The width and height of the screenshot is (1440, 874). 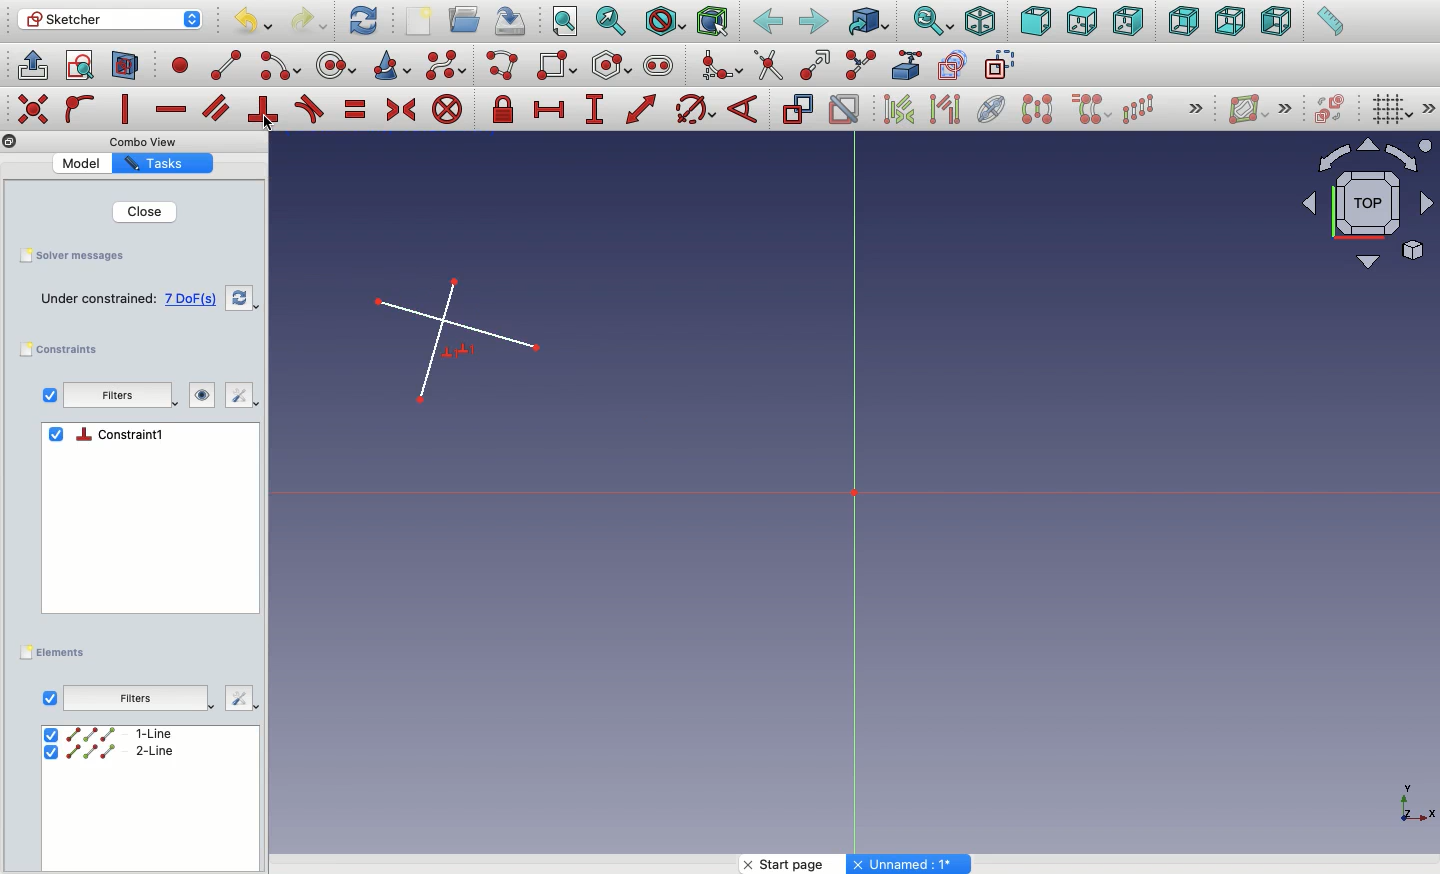 What do you see at coordinates (446, 66) in the screenshot?
I see `B-spline` at bounding box center [446, 66].